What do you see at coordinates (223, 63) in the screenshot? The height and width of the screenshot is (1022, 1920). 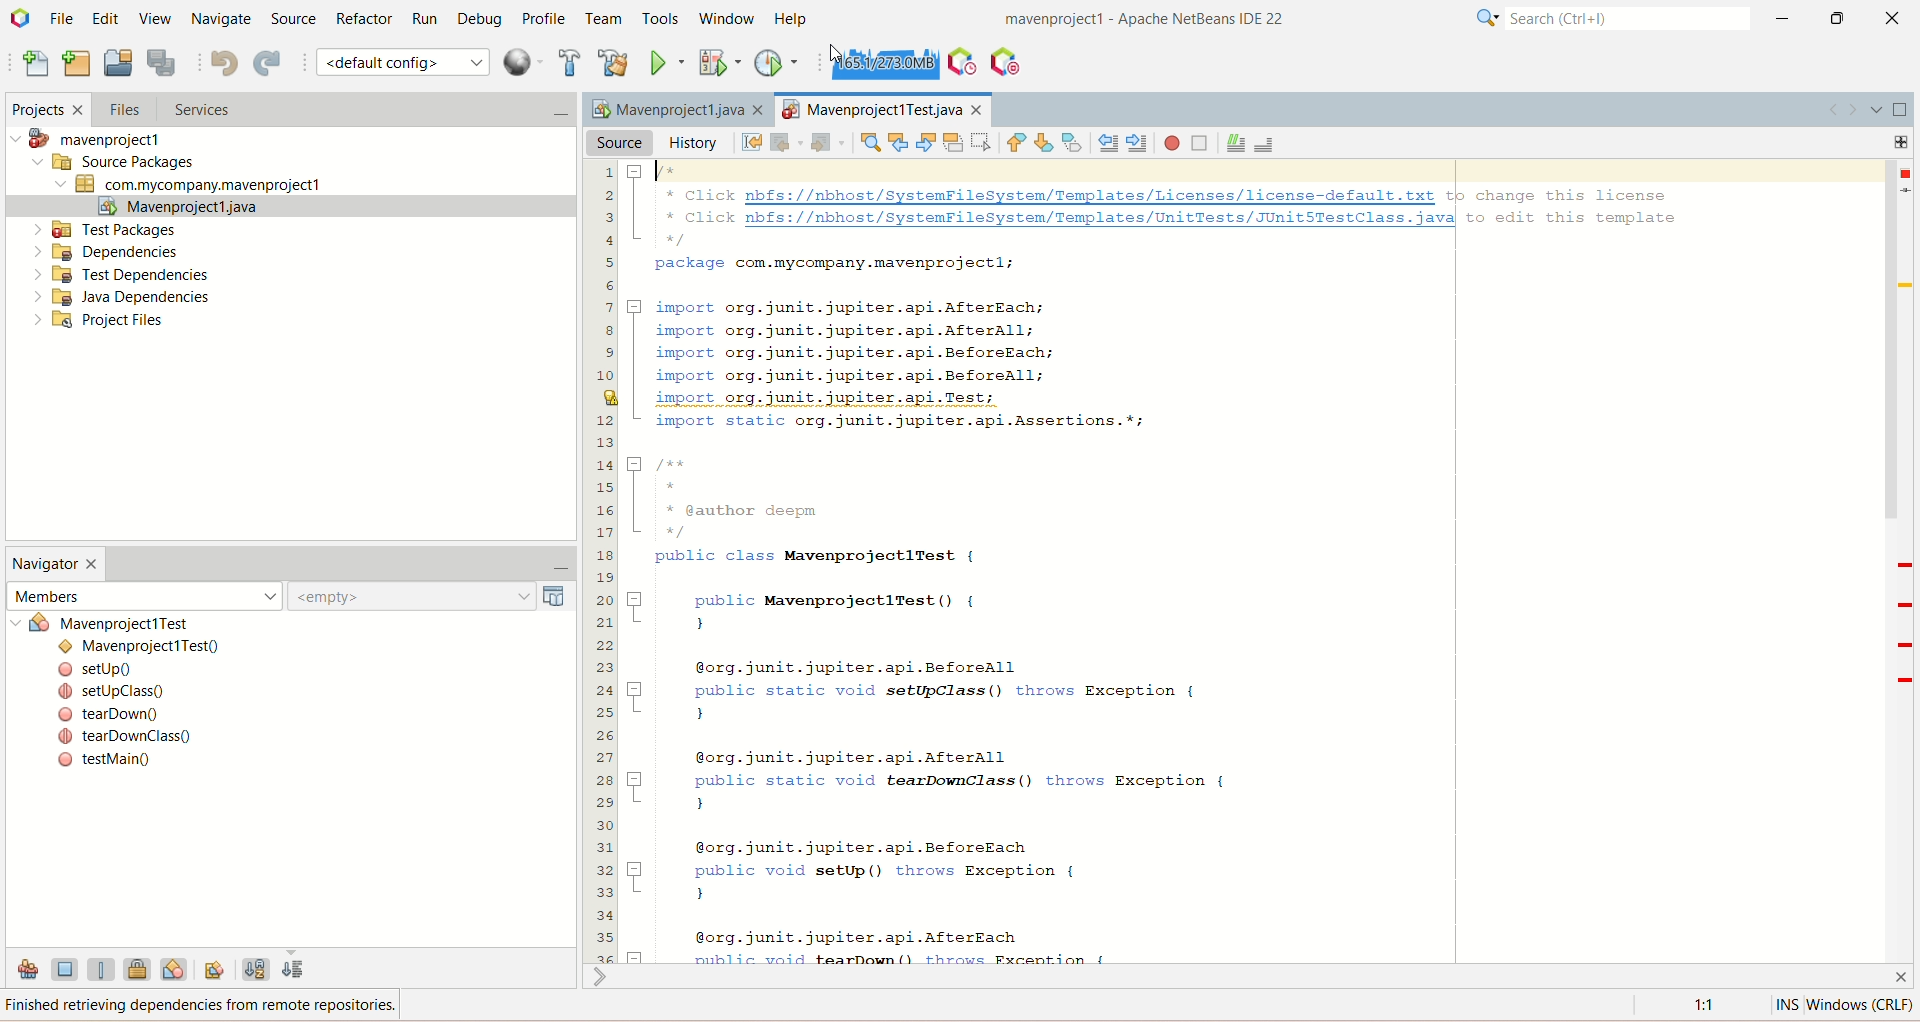 I see `undo` at bounding box center [223, 63].